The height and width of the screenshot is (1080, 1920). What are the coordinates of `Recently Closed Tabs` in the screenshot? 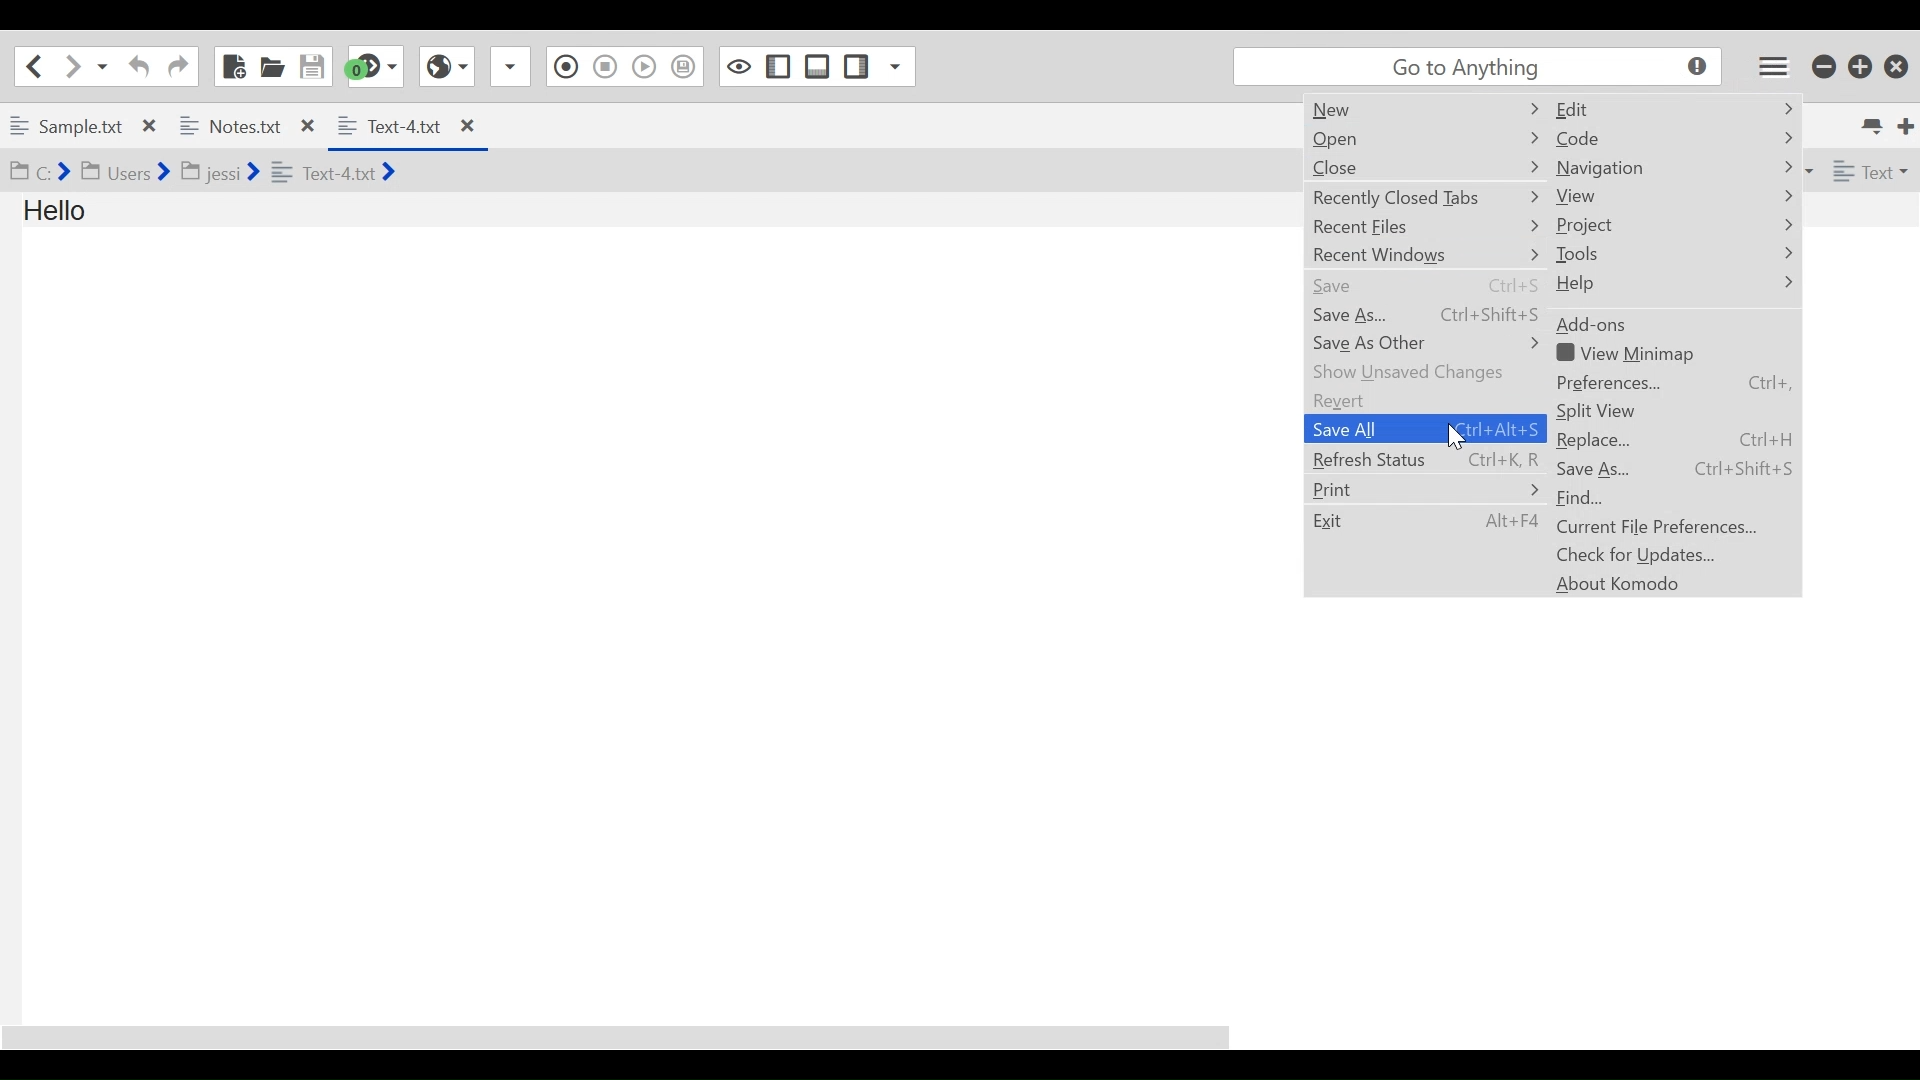 It's located at (1426, 197).